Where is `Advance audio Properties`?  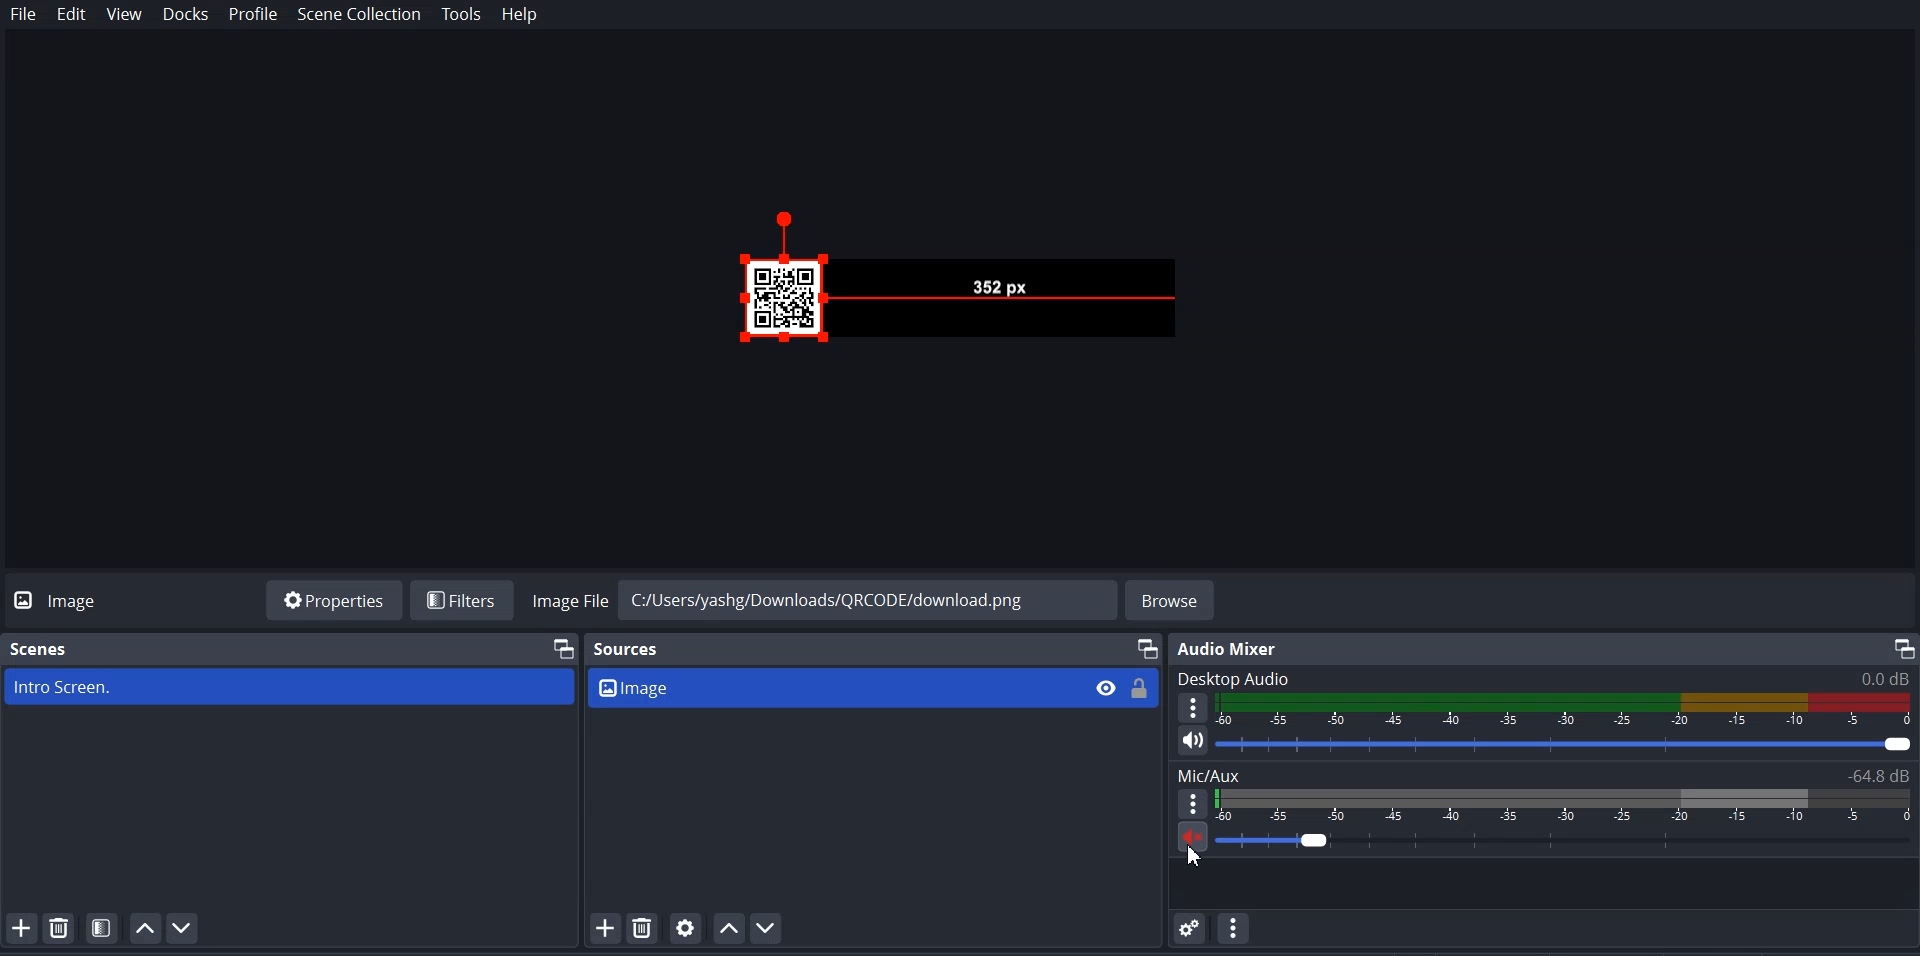
Advance audio Properties is located at coordinates (1191, 927).